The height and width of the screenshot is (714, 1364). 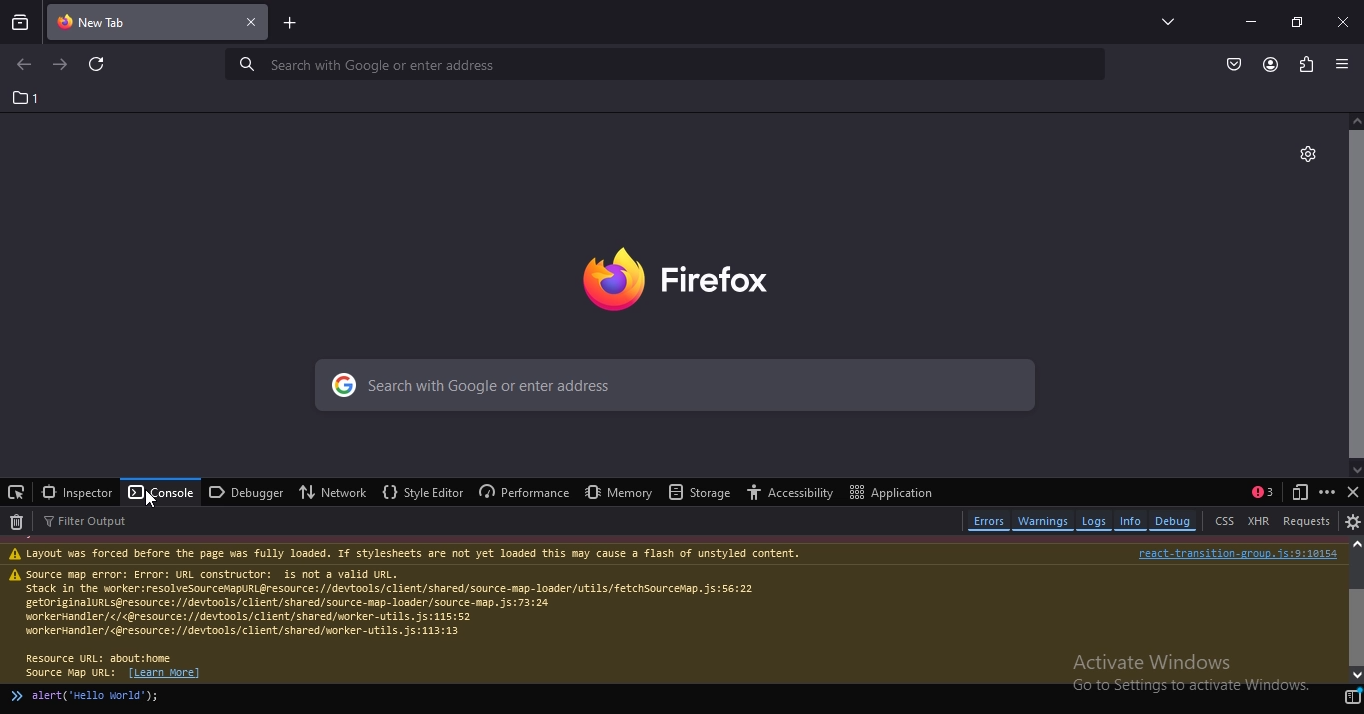 What do you see at coordinates (1309, 520) in the screenshot?
I see `requests` at bounding box center [1309, 520].